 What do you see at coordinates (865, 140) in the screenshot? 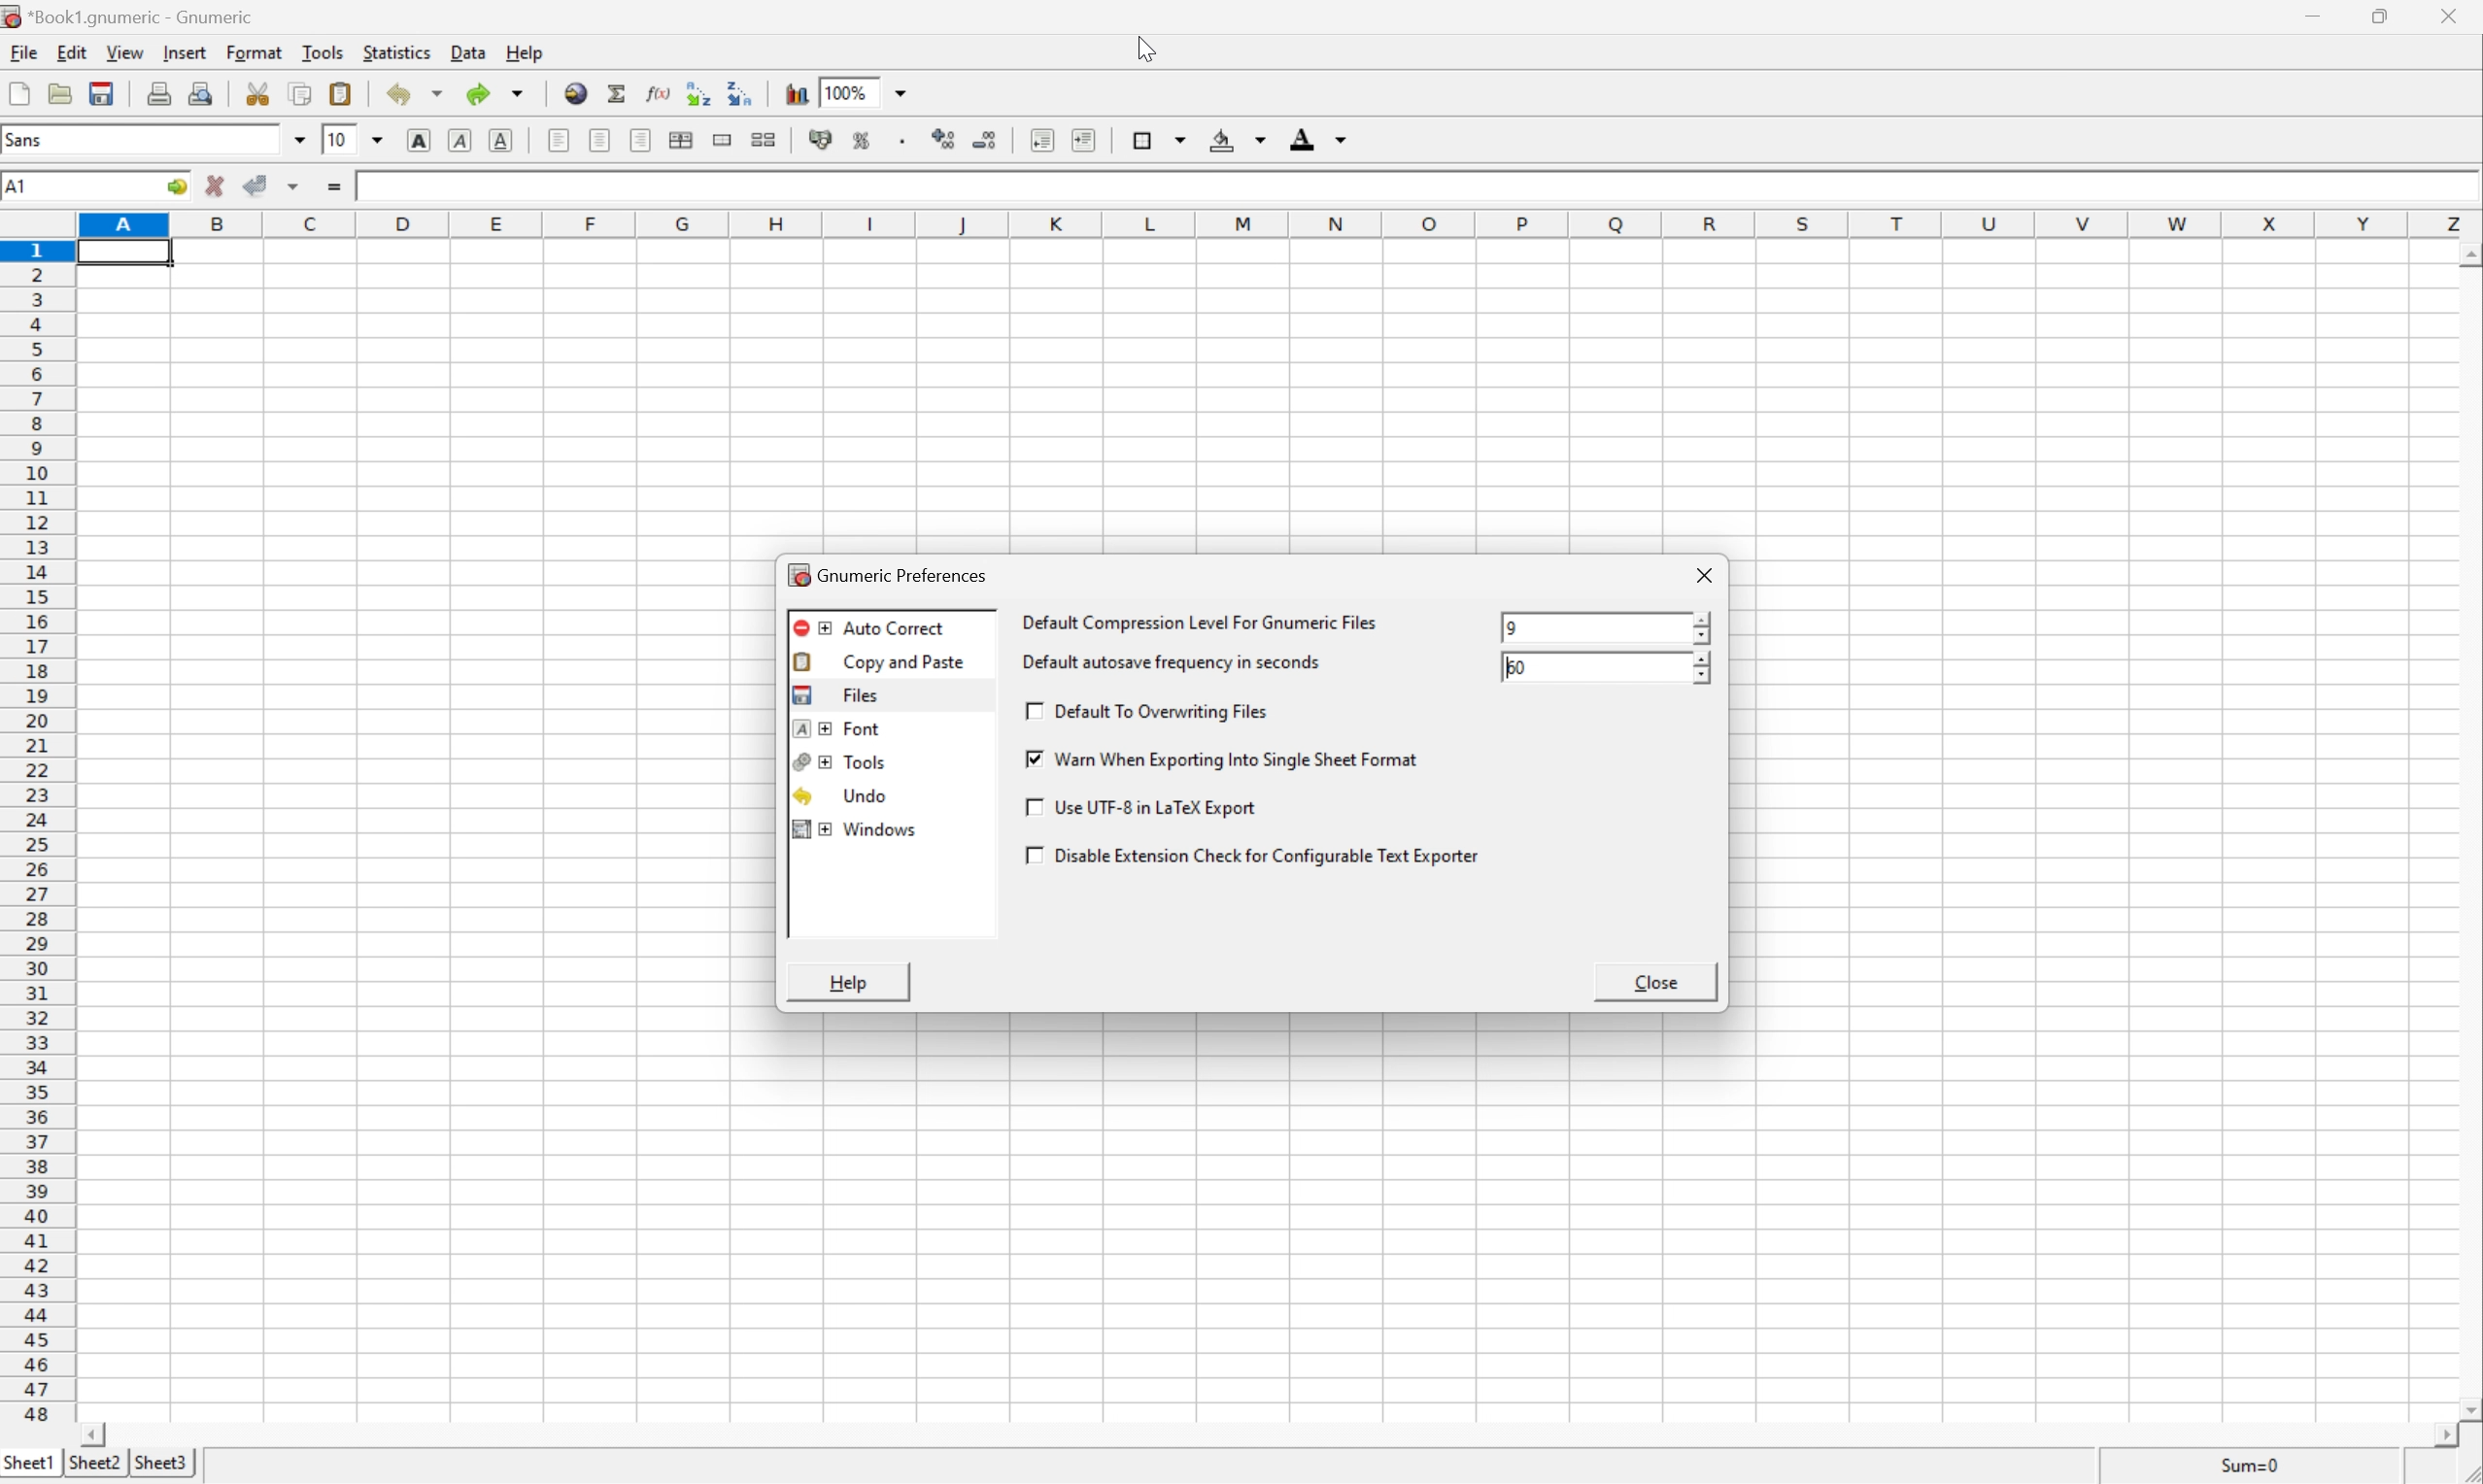
I see `format selection as percentage` at bounding box center [865, 140].